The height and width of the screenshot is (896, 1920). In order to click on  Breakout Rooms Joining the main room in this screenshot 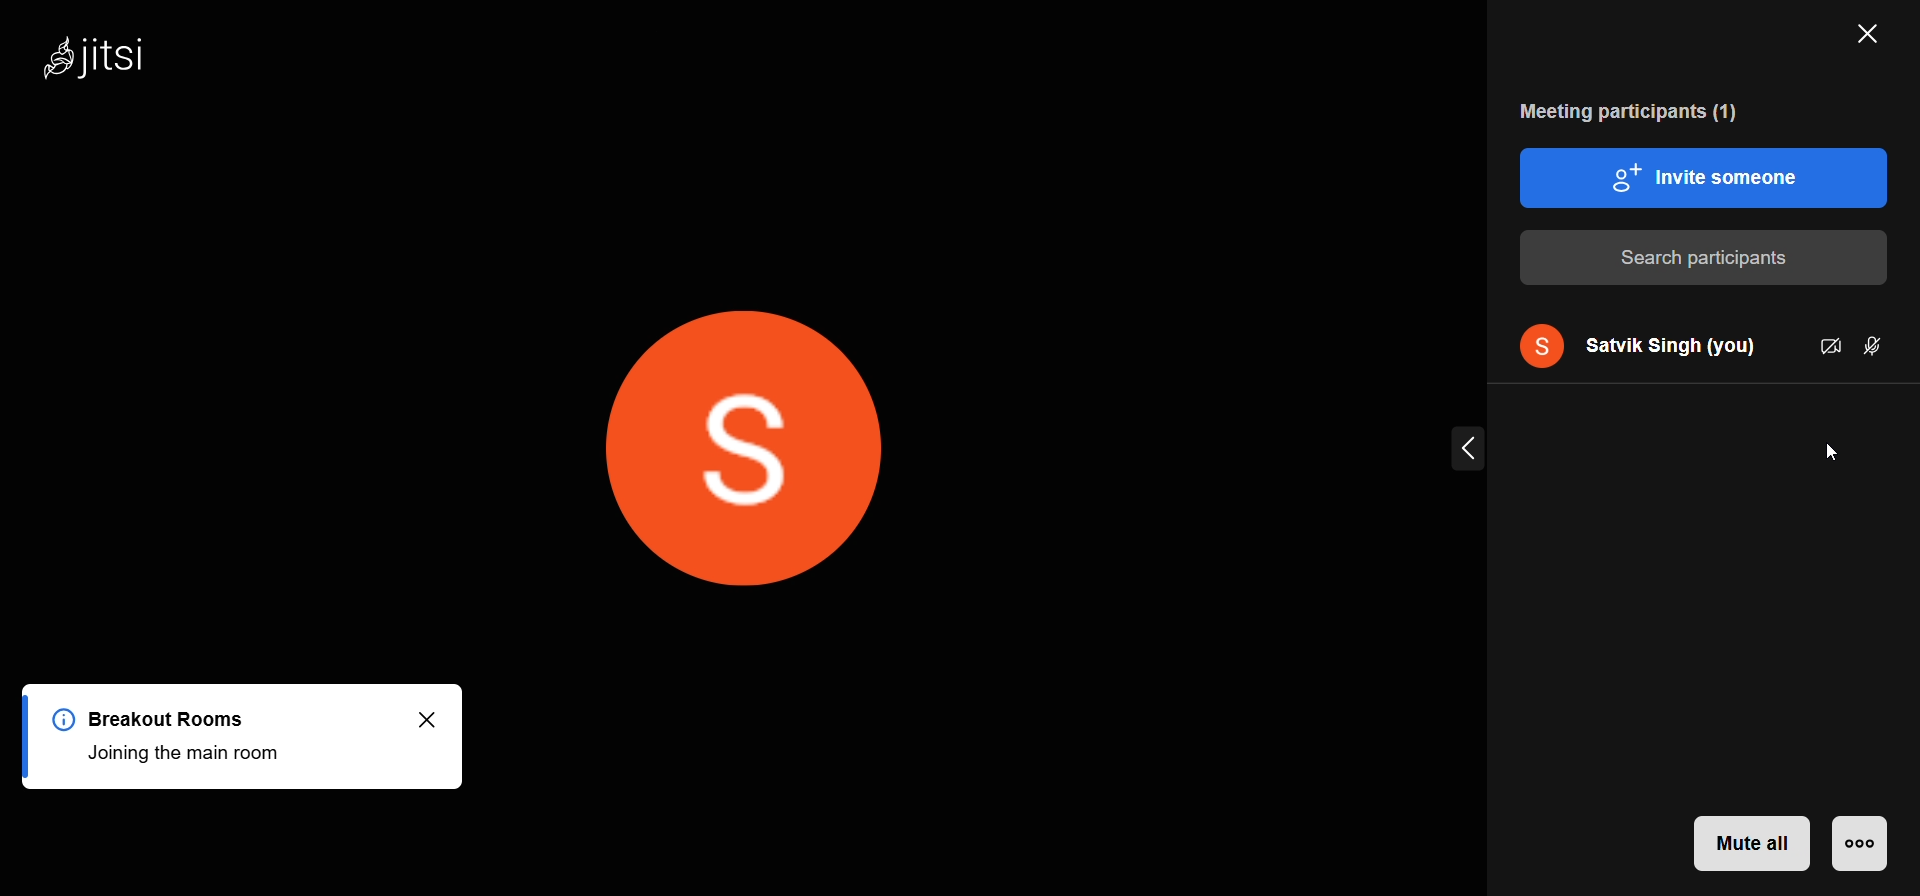, I will do `click(173, 735)`.